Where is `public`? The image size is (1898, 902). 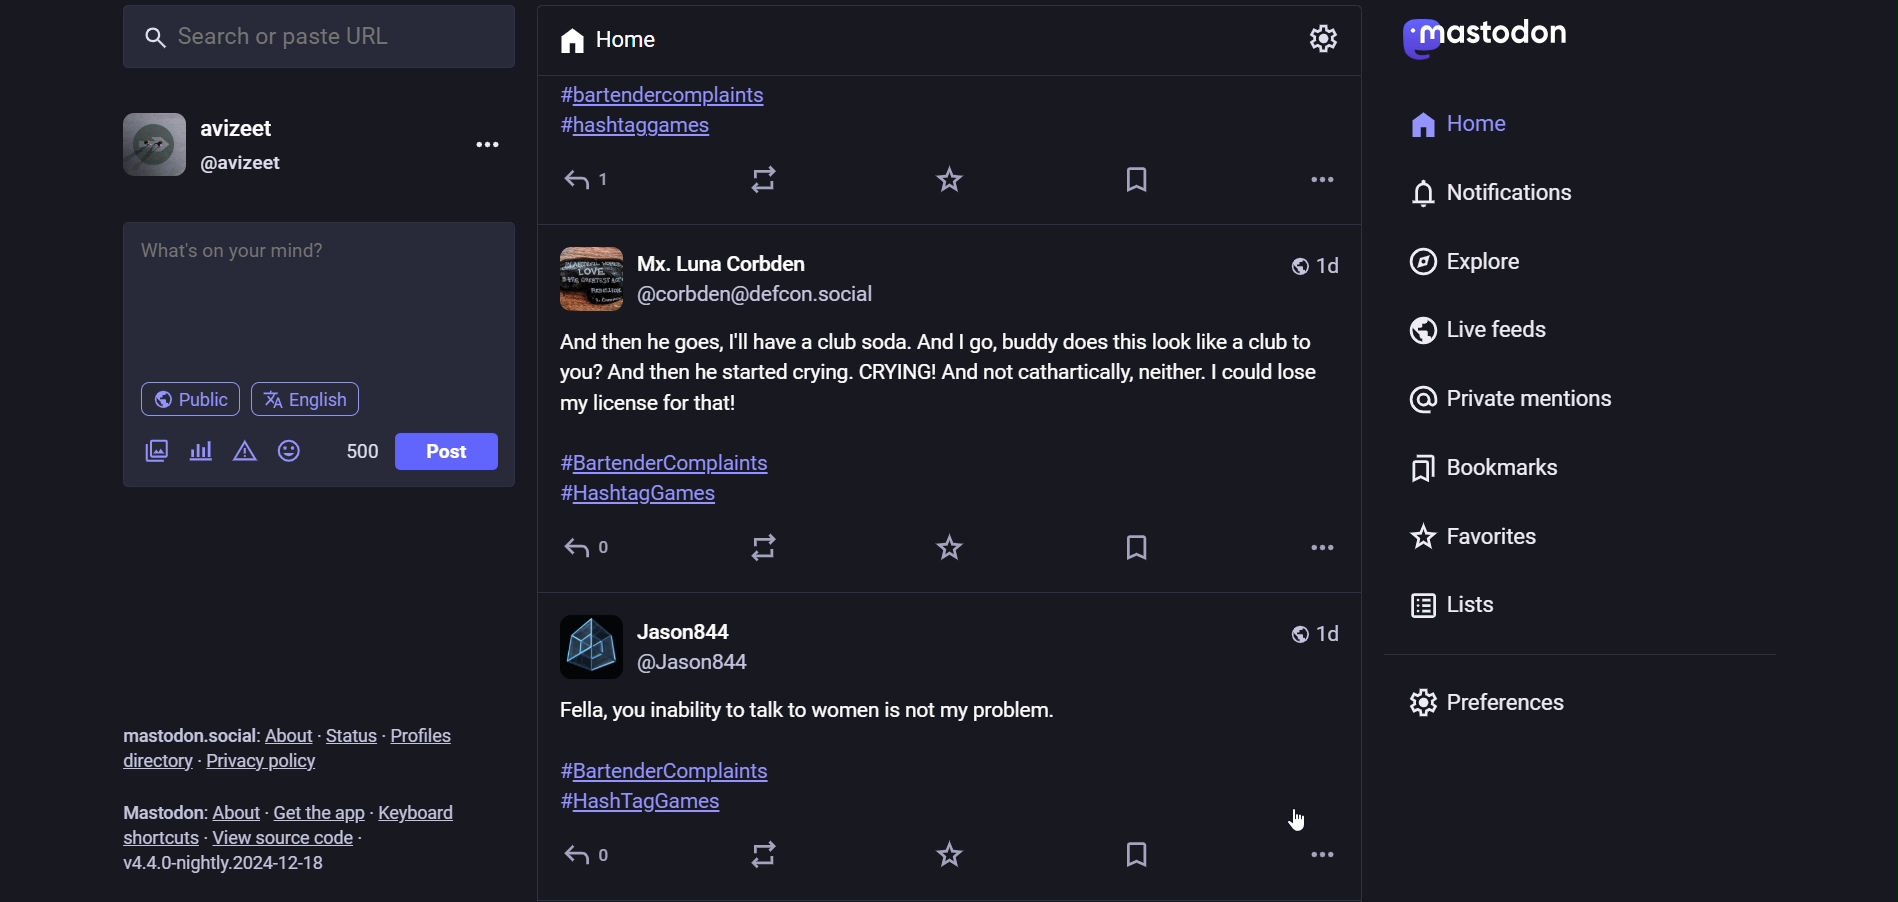 public is located at coordinates (187, 401).